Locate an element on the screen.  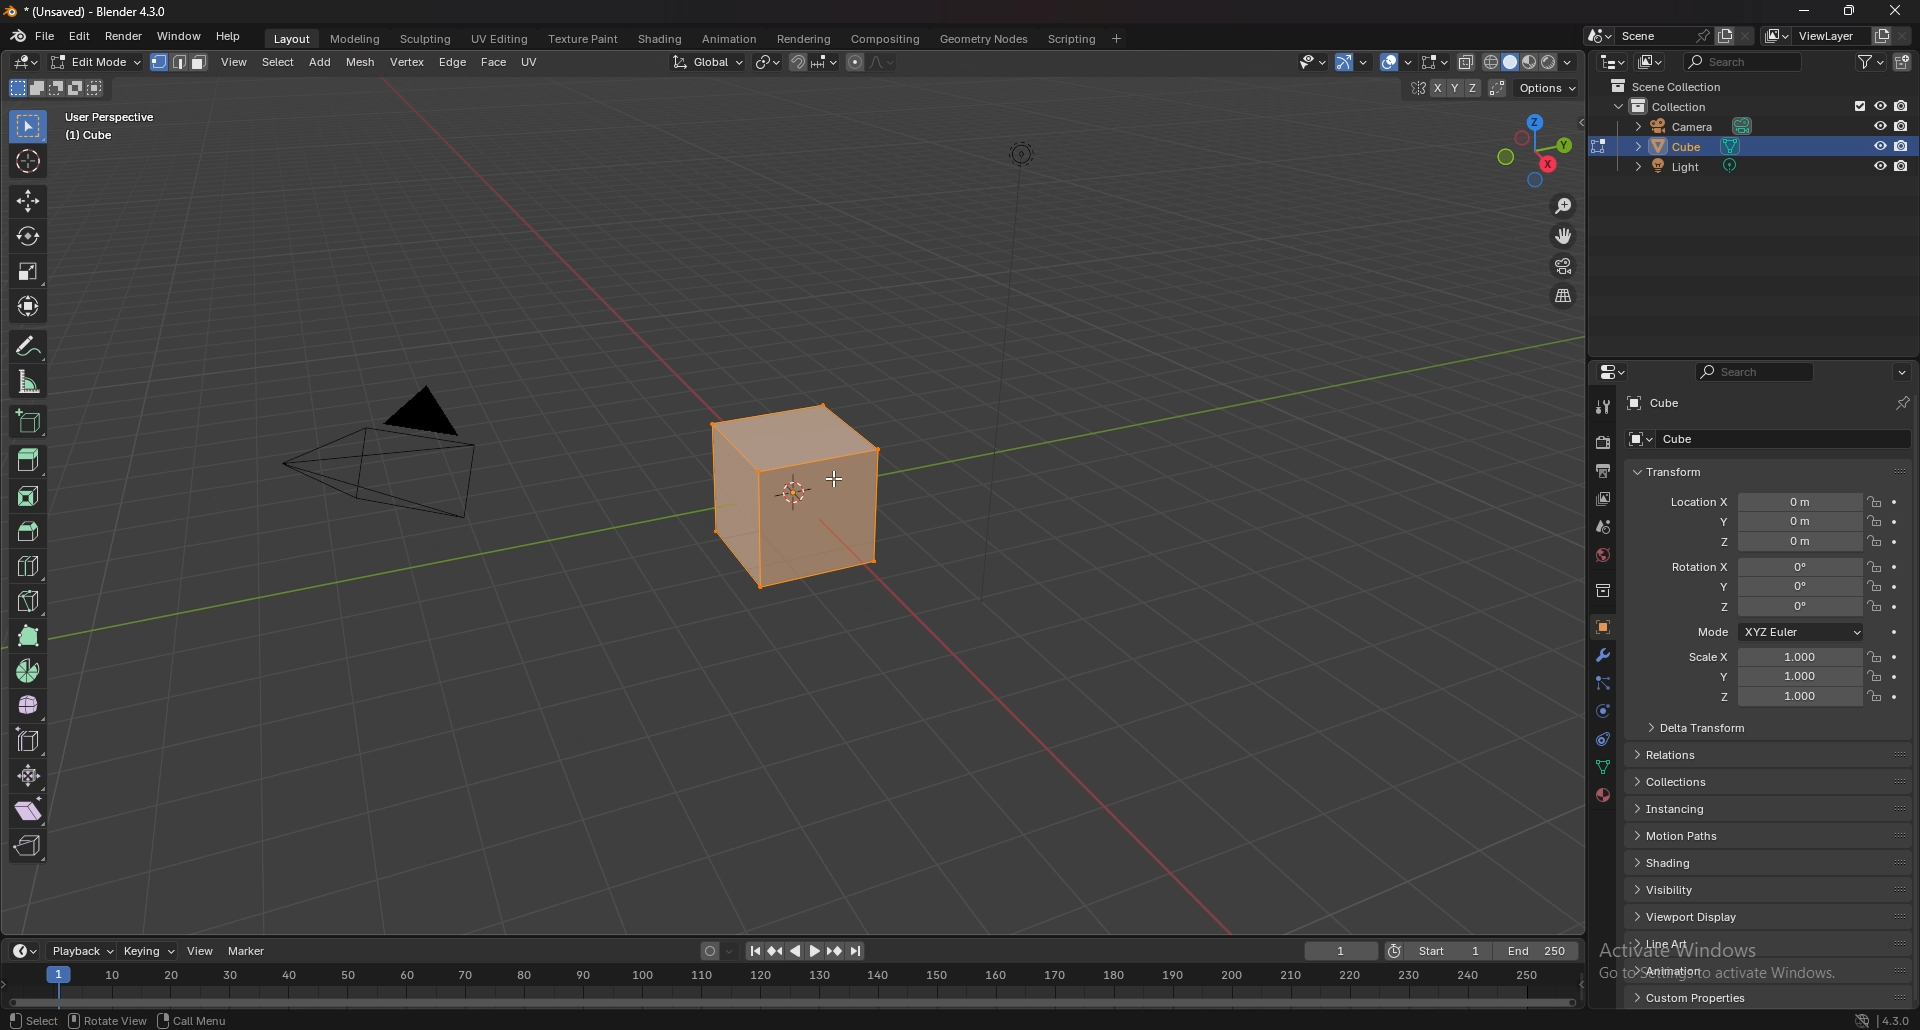
marker is located at coordinates (250, 951).